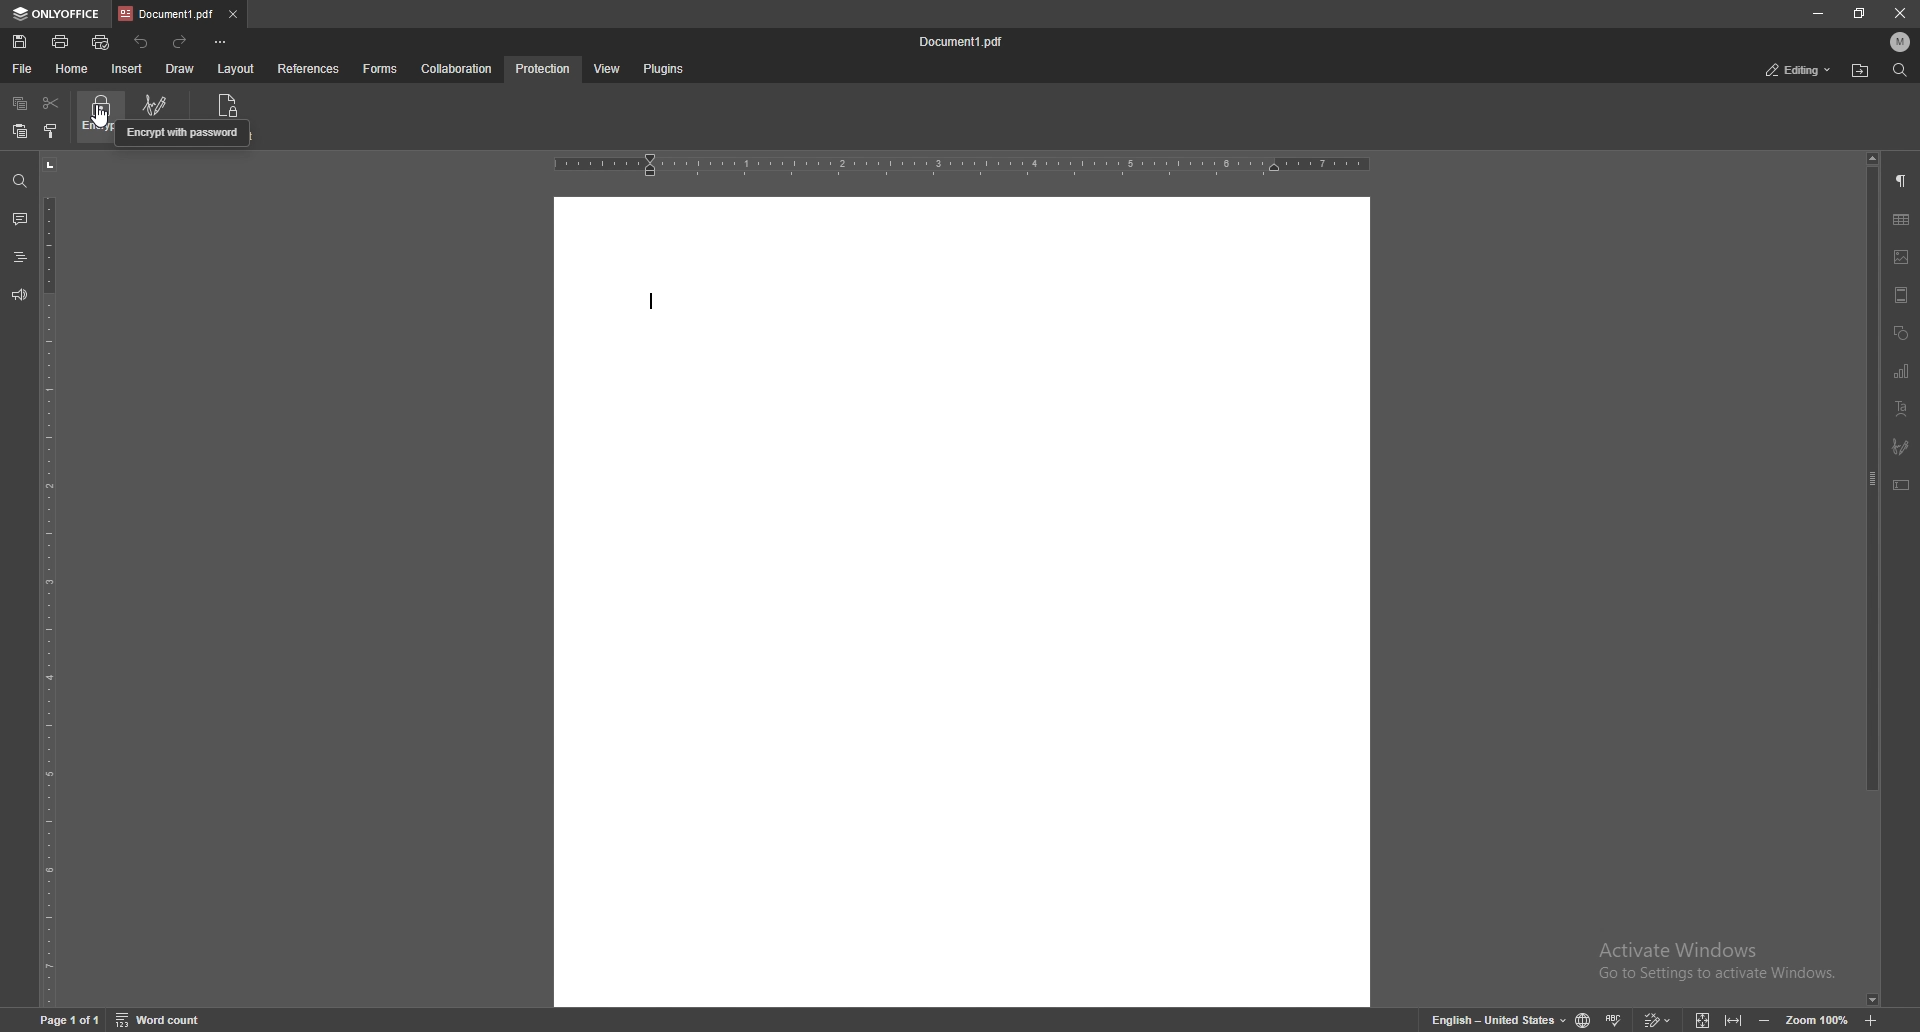  Describe the element at coordinates (182, 133) in the screenshot. I see `cursor description` at that location.